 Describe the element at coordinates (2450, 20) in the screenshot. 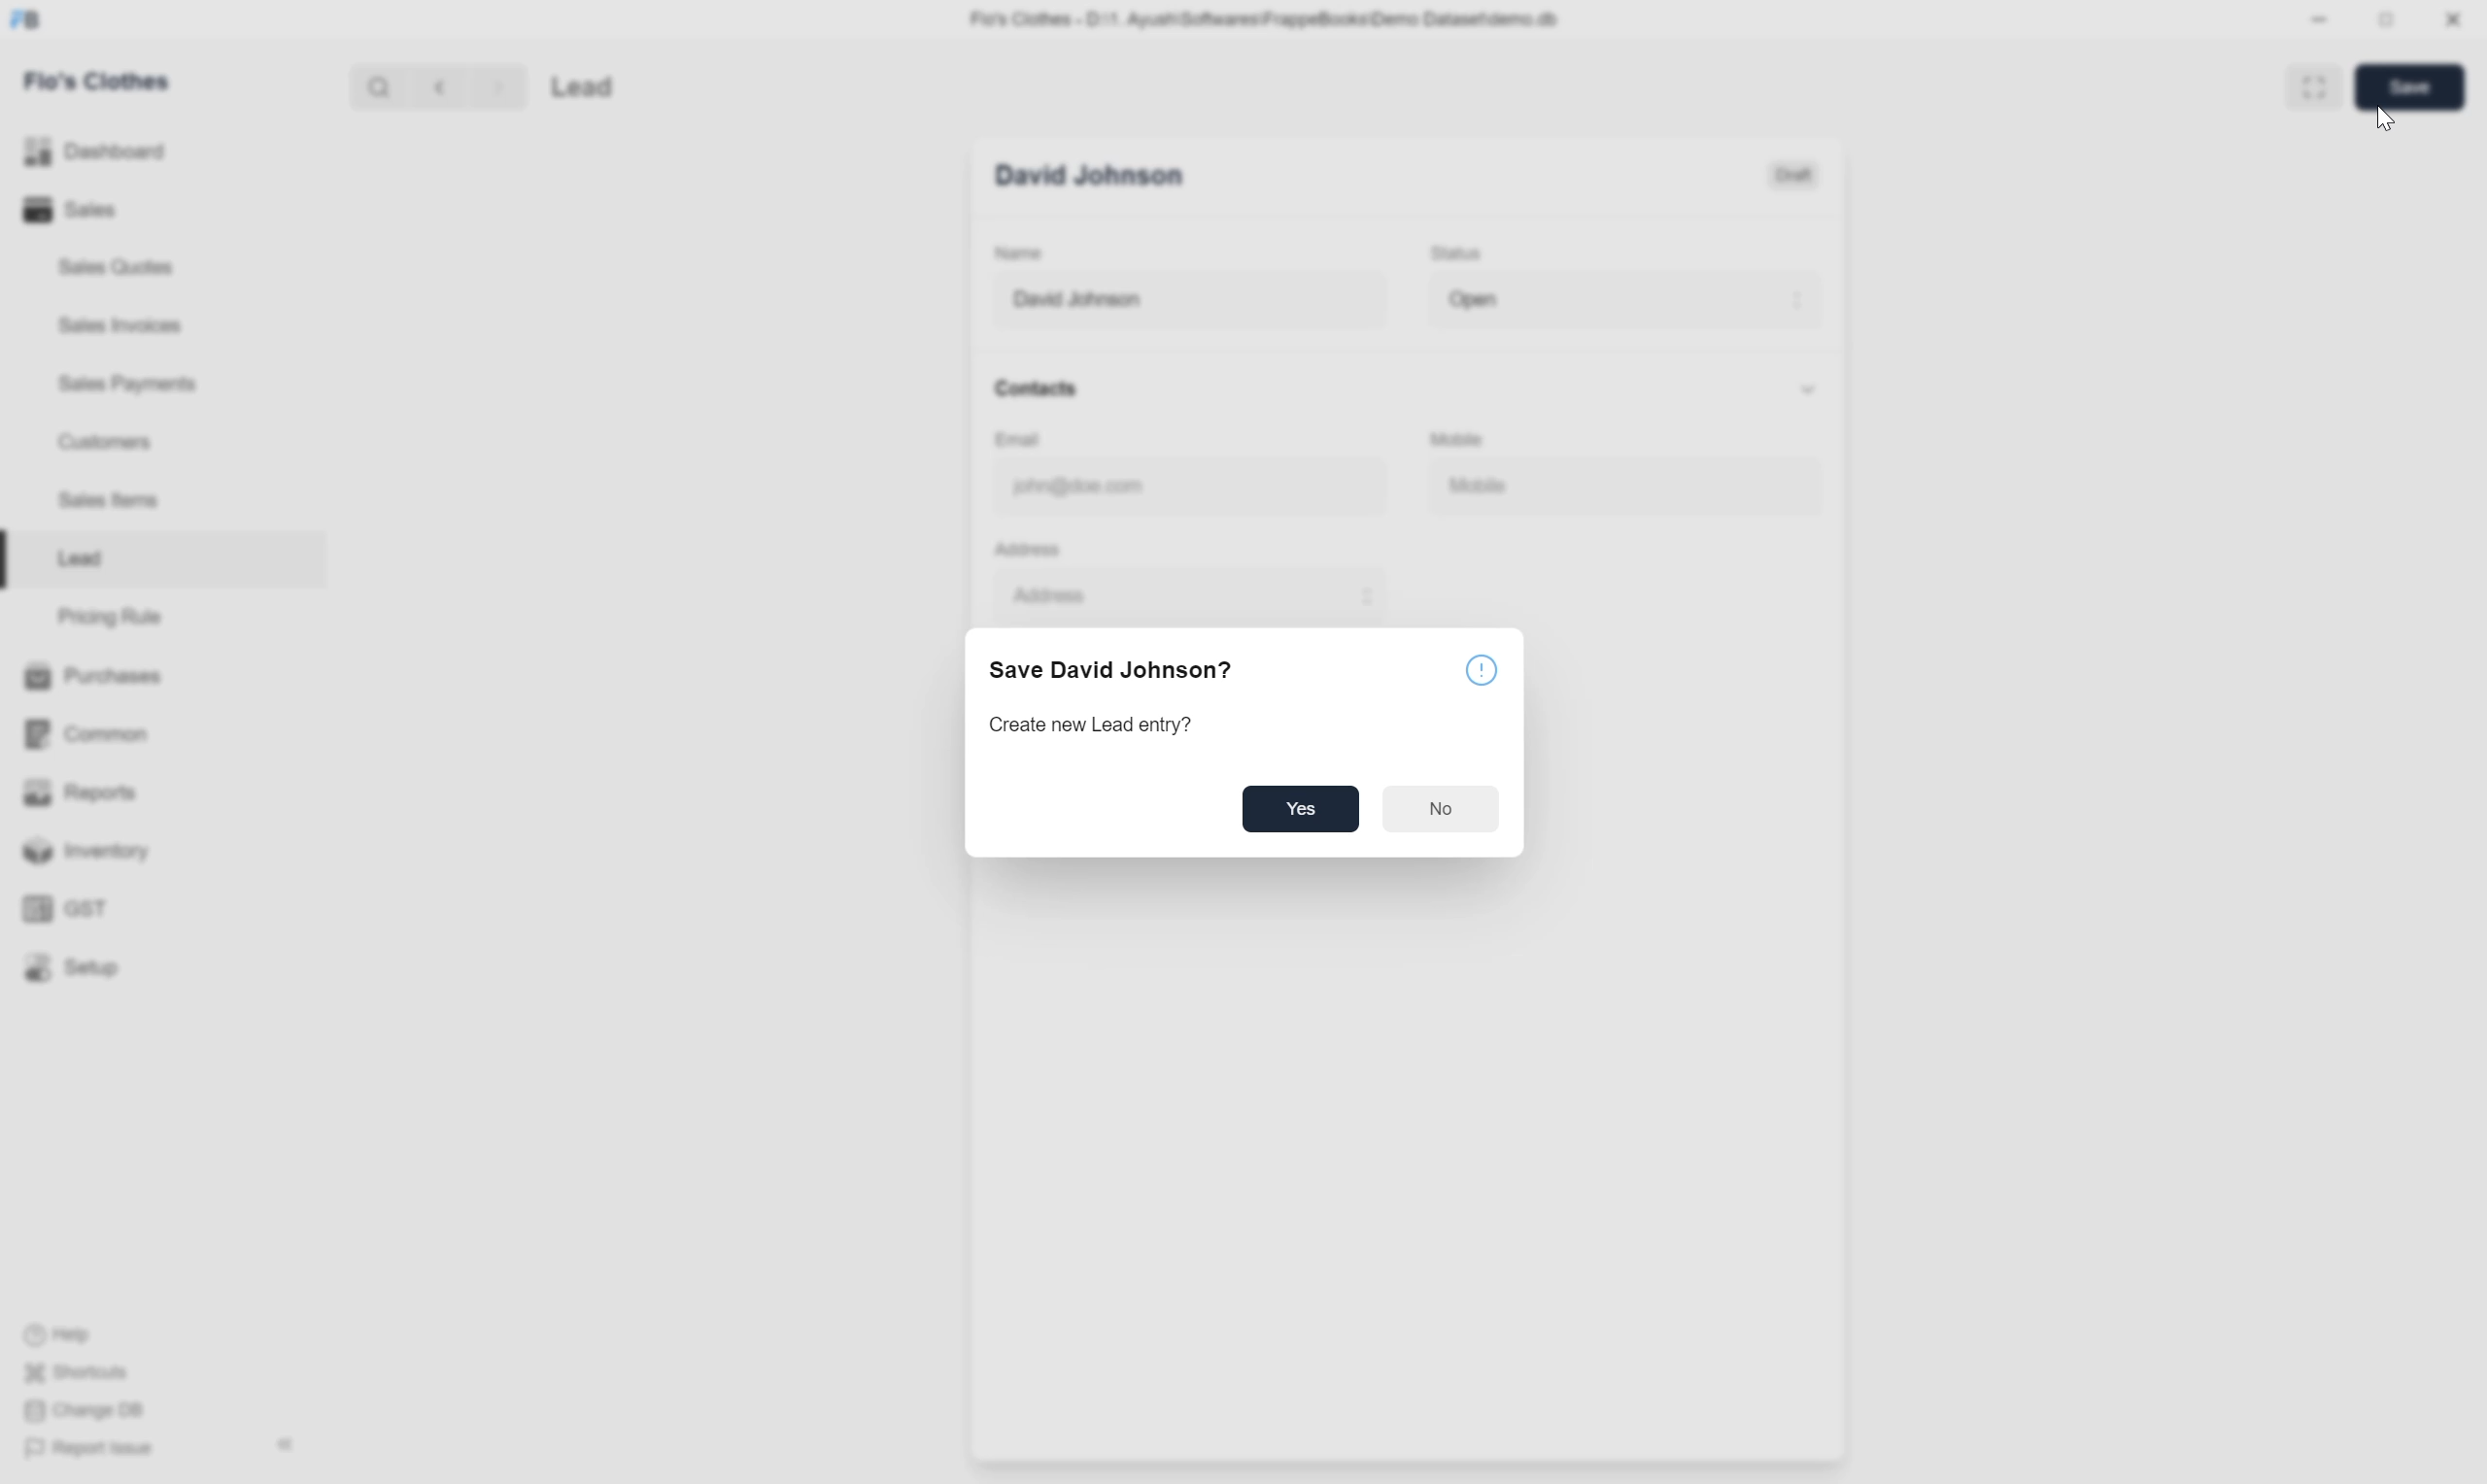

I see `close` at that location.